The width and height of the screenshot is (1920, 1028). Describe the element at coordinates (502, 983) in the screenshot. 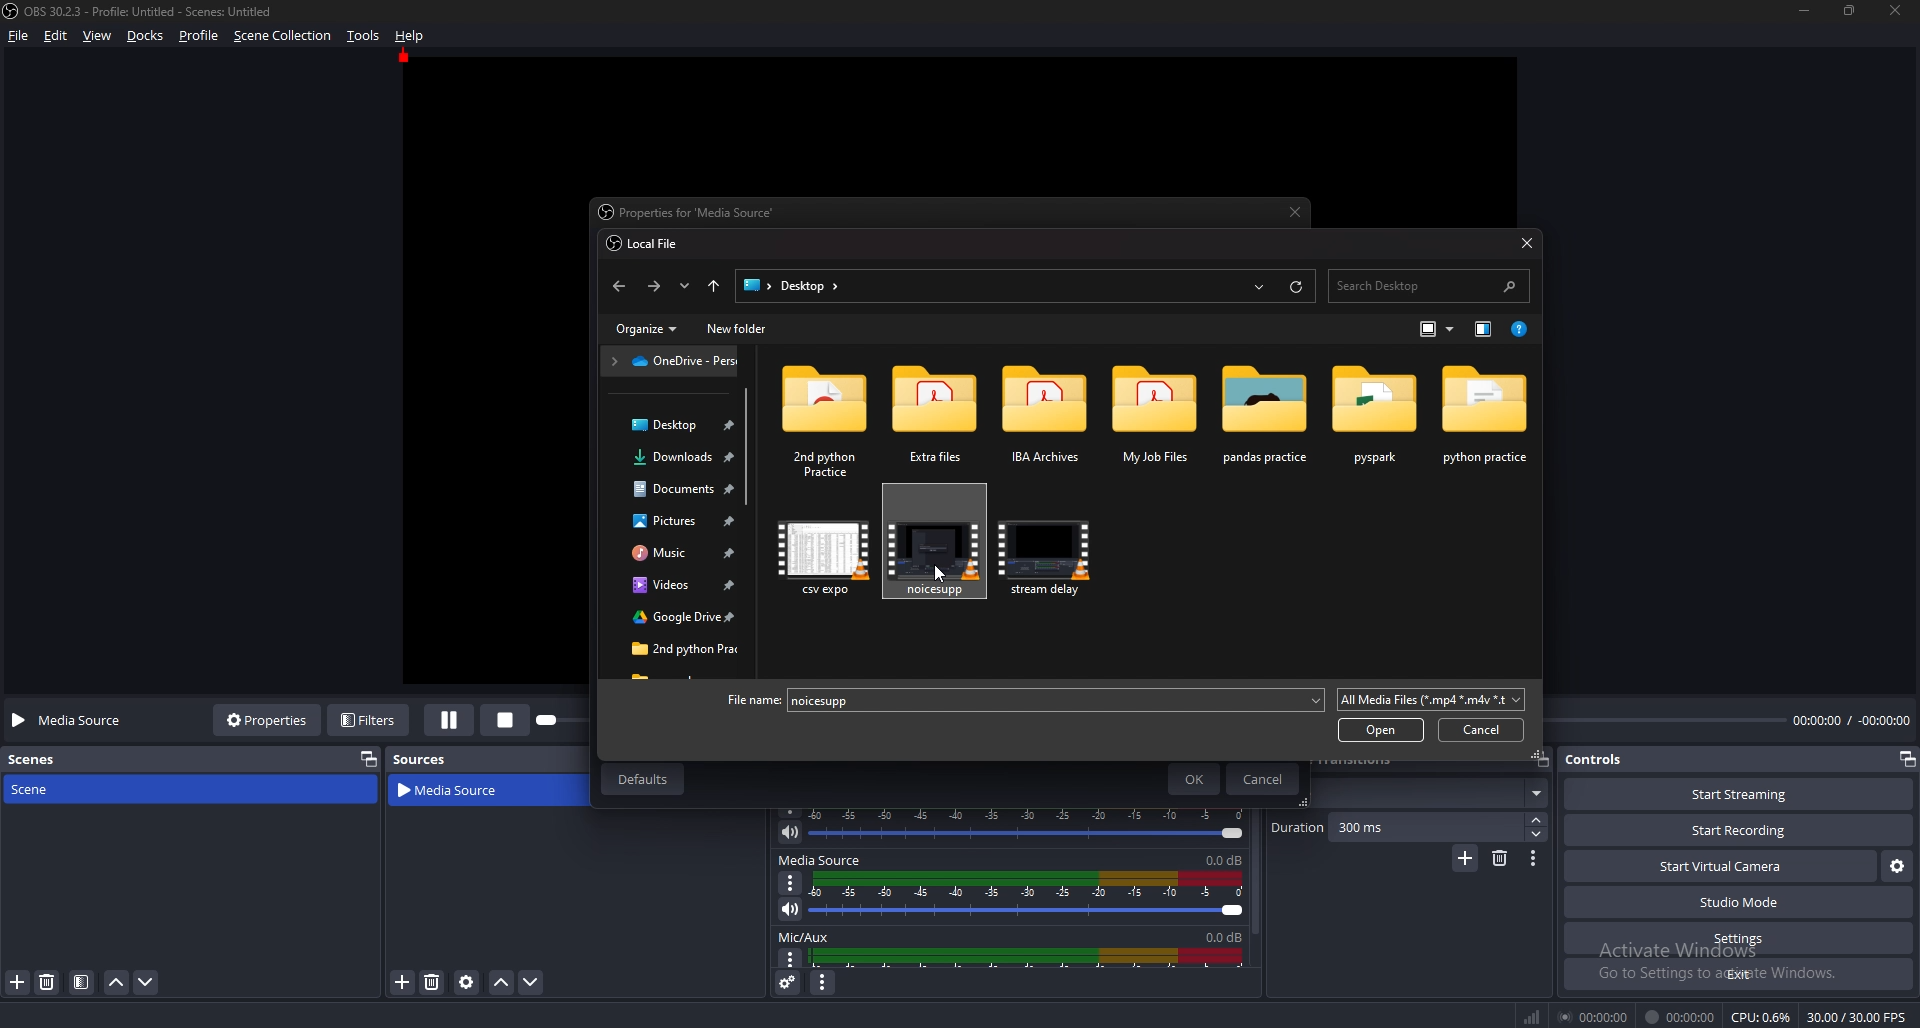

I see `Move sources up` at that location.